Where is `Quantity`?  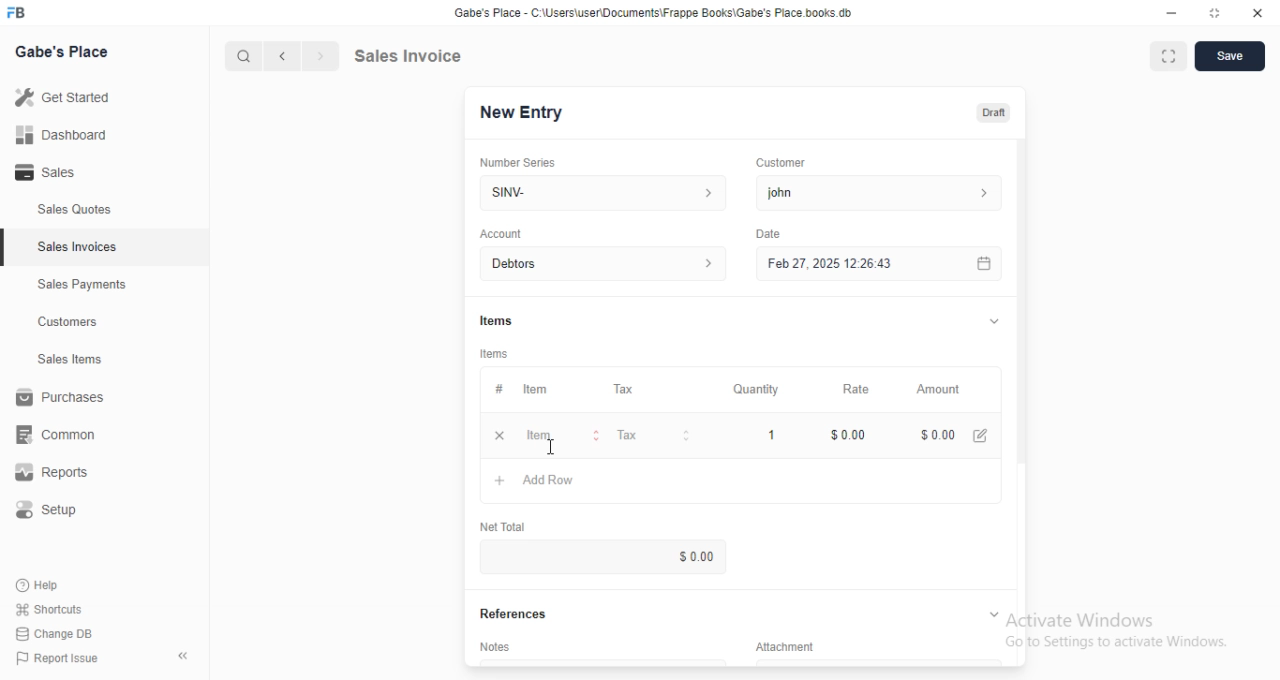
Quantity is located at coordinates (756, 388).